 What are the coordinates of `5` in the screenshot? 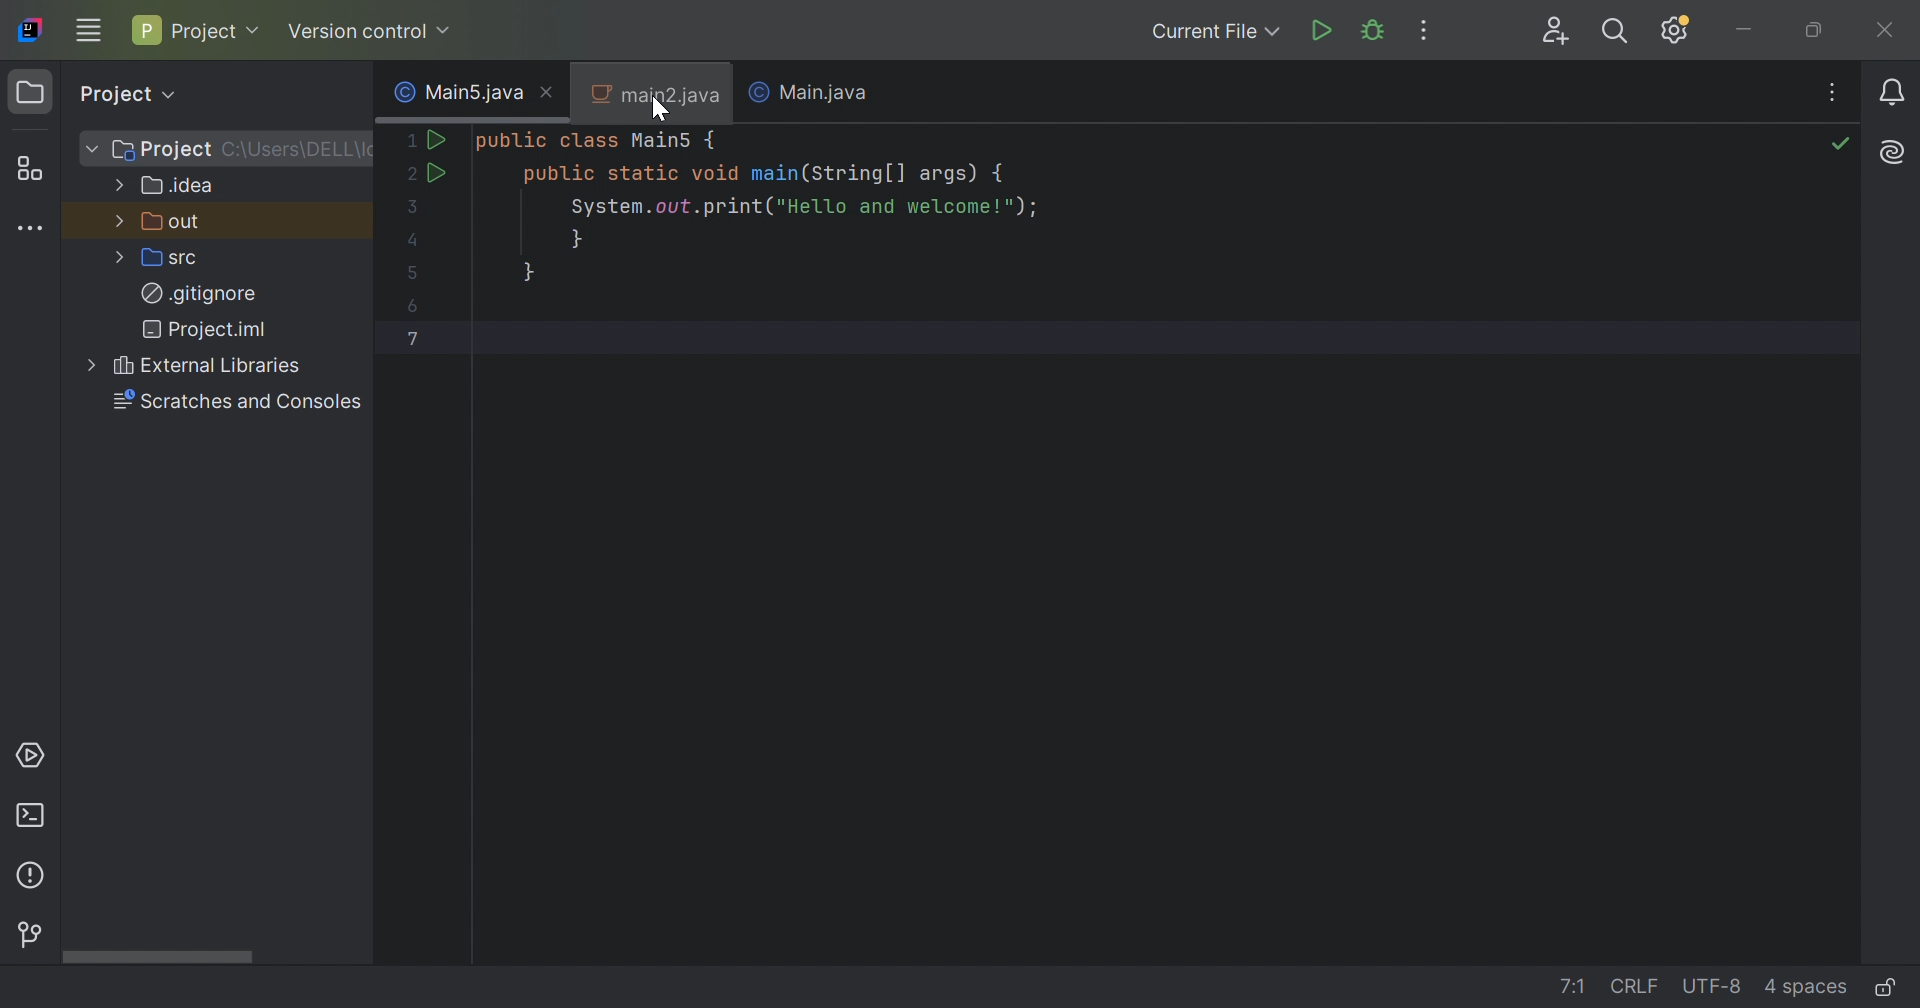 It's located at (408, 270).